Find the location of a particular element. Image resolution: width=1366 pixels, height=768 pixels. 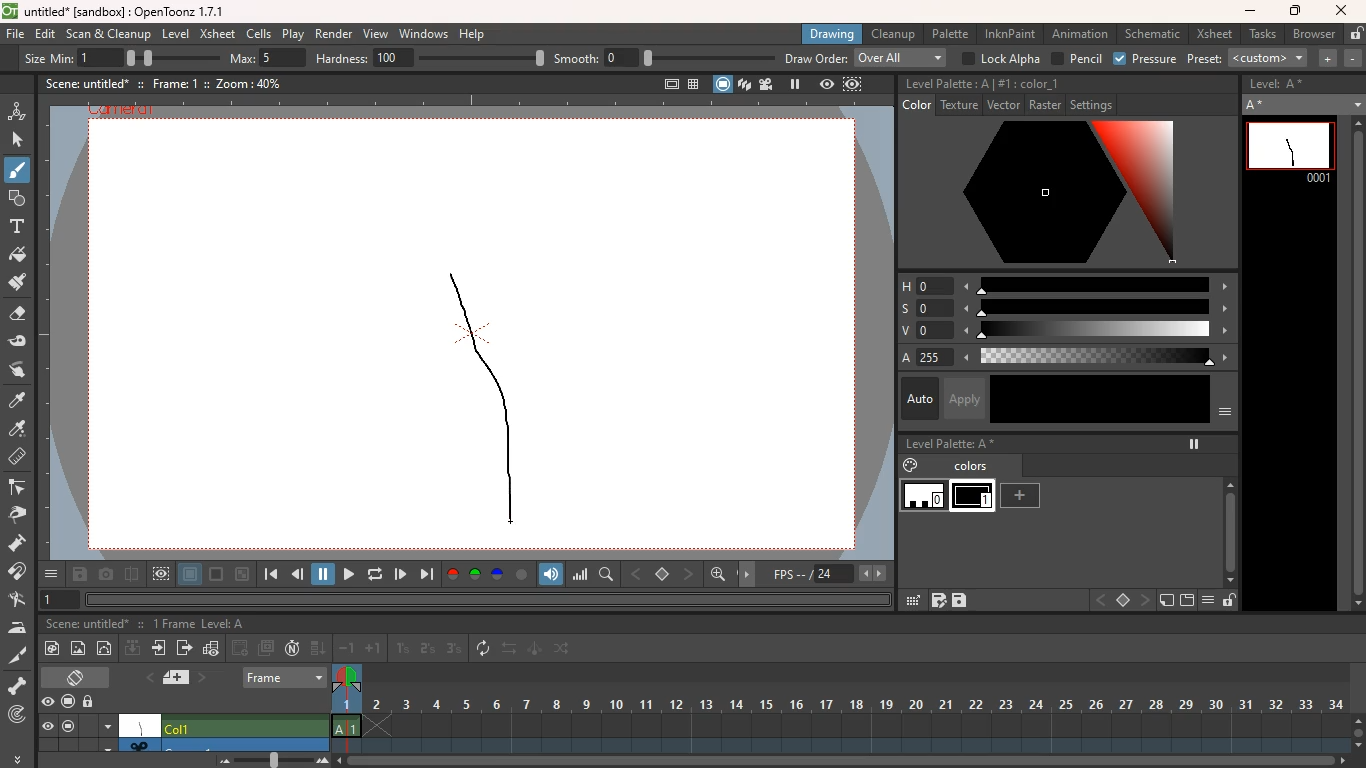

add is located at coordinates (1024, 495).